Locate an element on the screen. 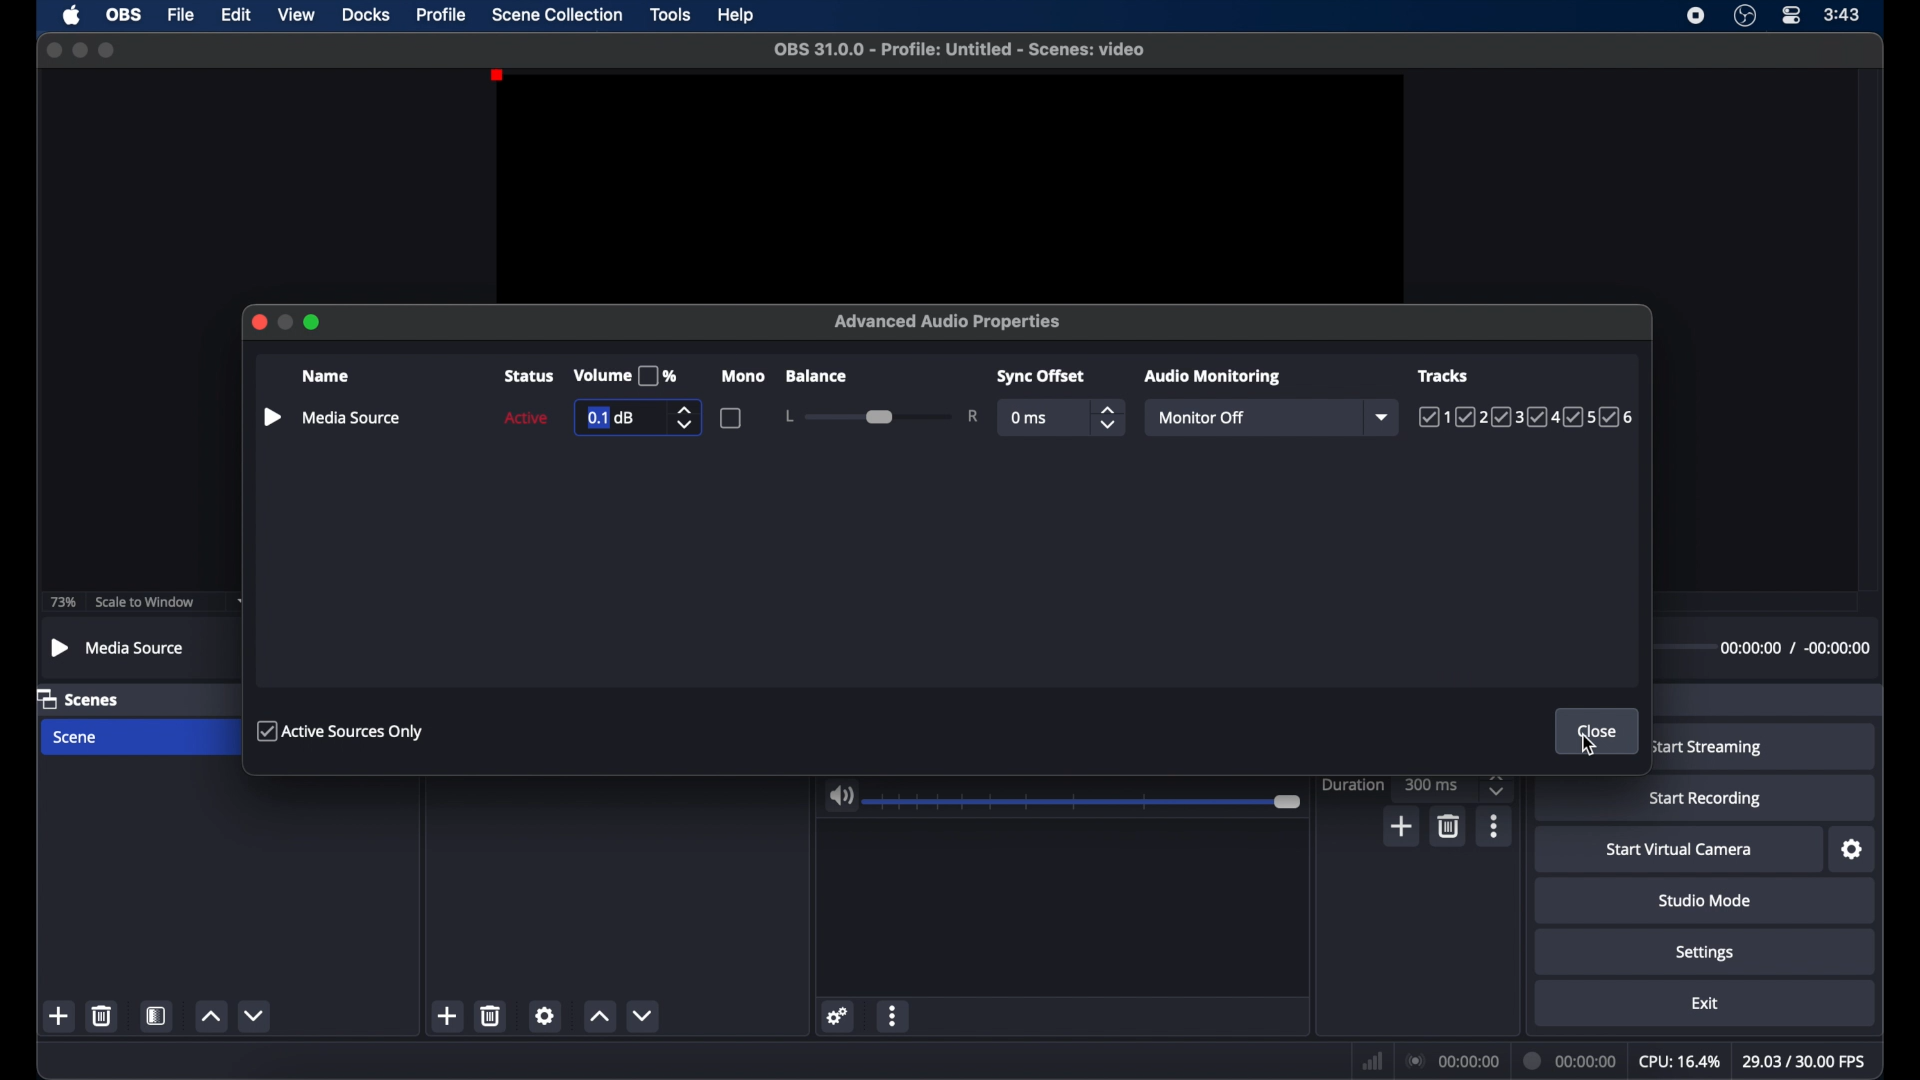 This screenshot has height=1080, width=1920. status is located at coordinates (528, 376).